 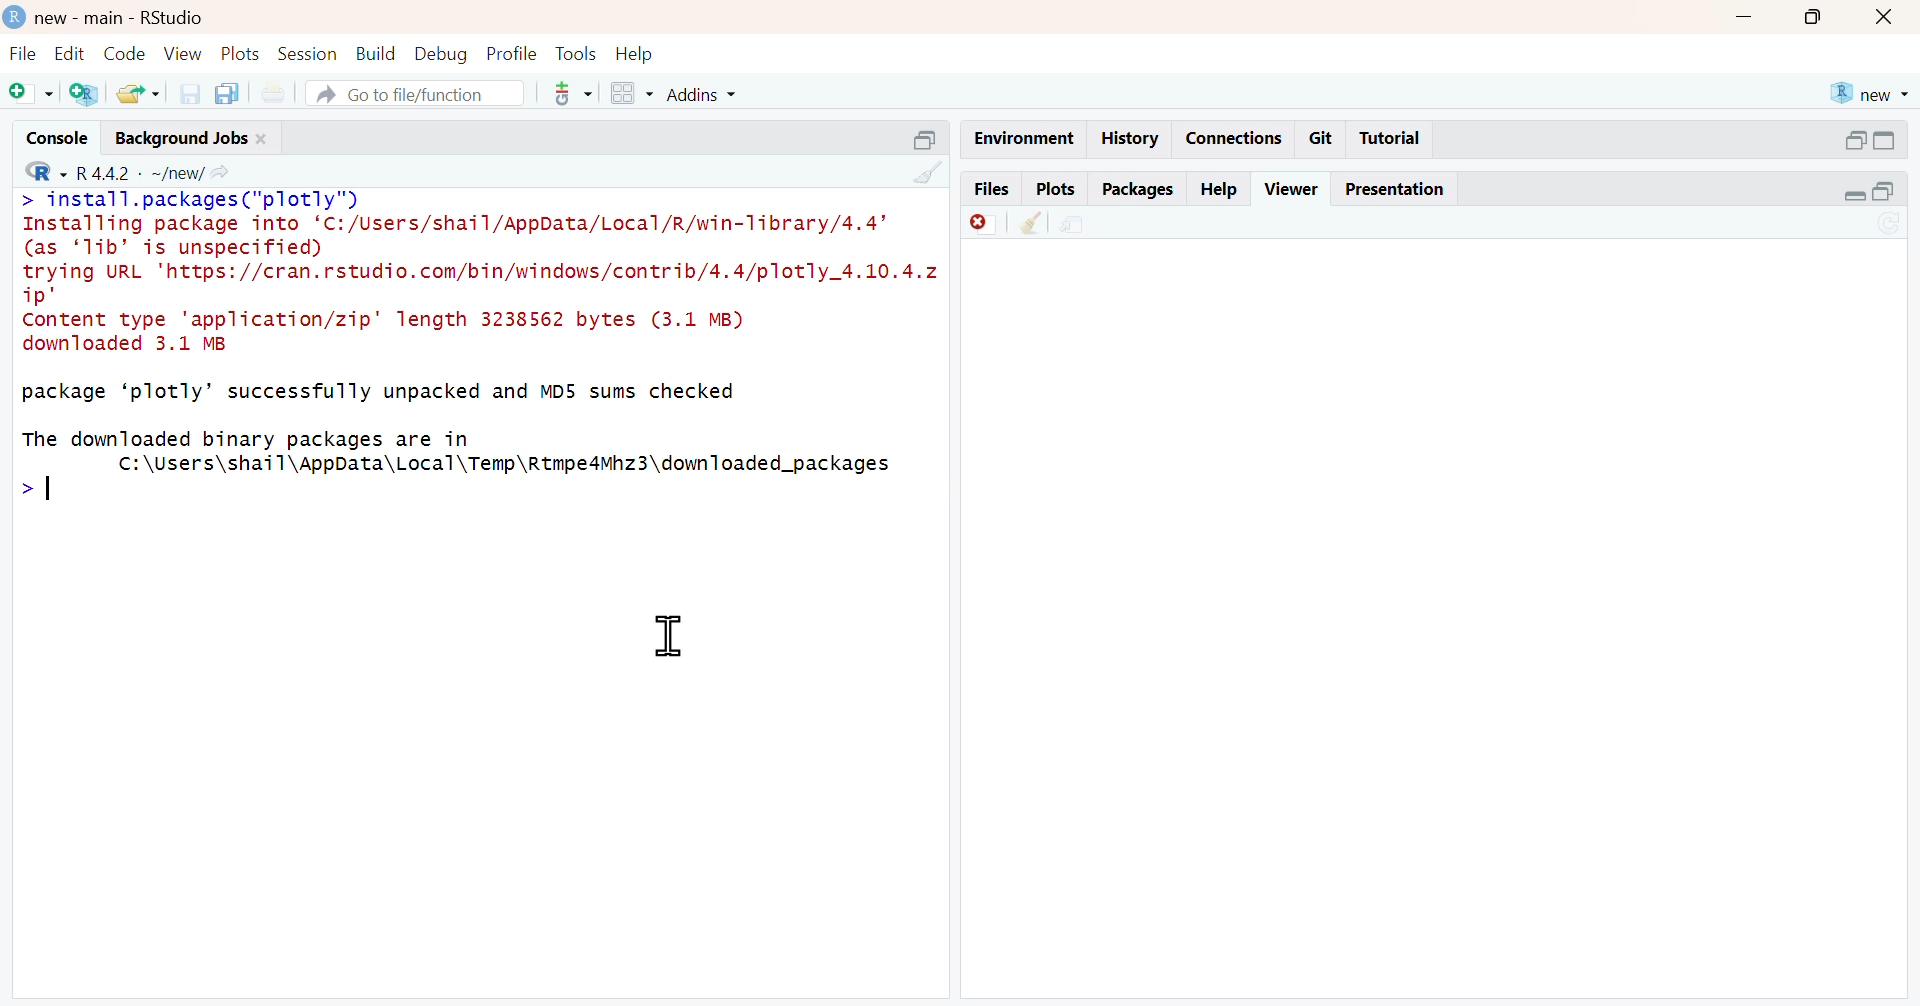 I want to click on The downloaded binary packages are in
C:\Users\shail\AppData\Local\Temp\Rtmpe4Mhz3\downloaded_packages, so click(x=470, y=451).